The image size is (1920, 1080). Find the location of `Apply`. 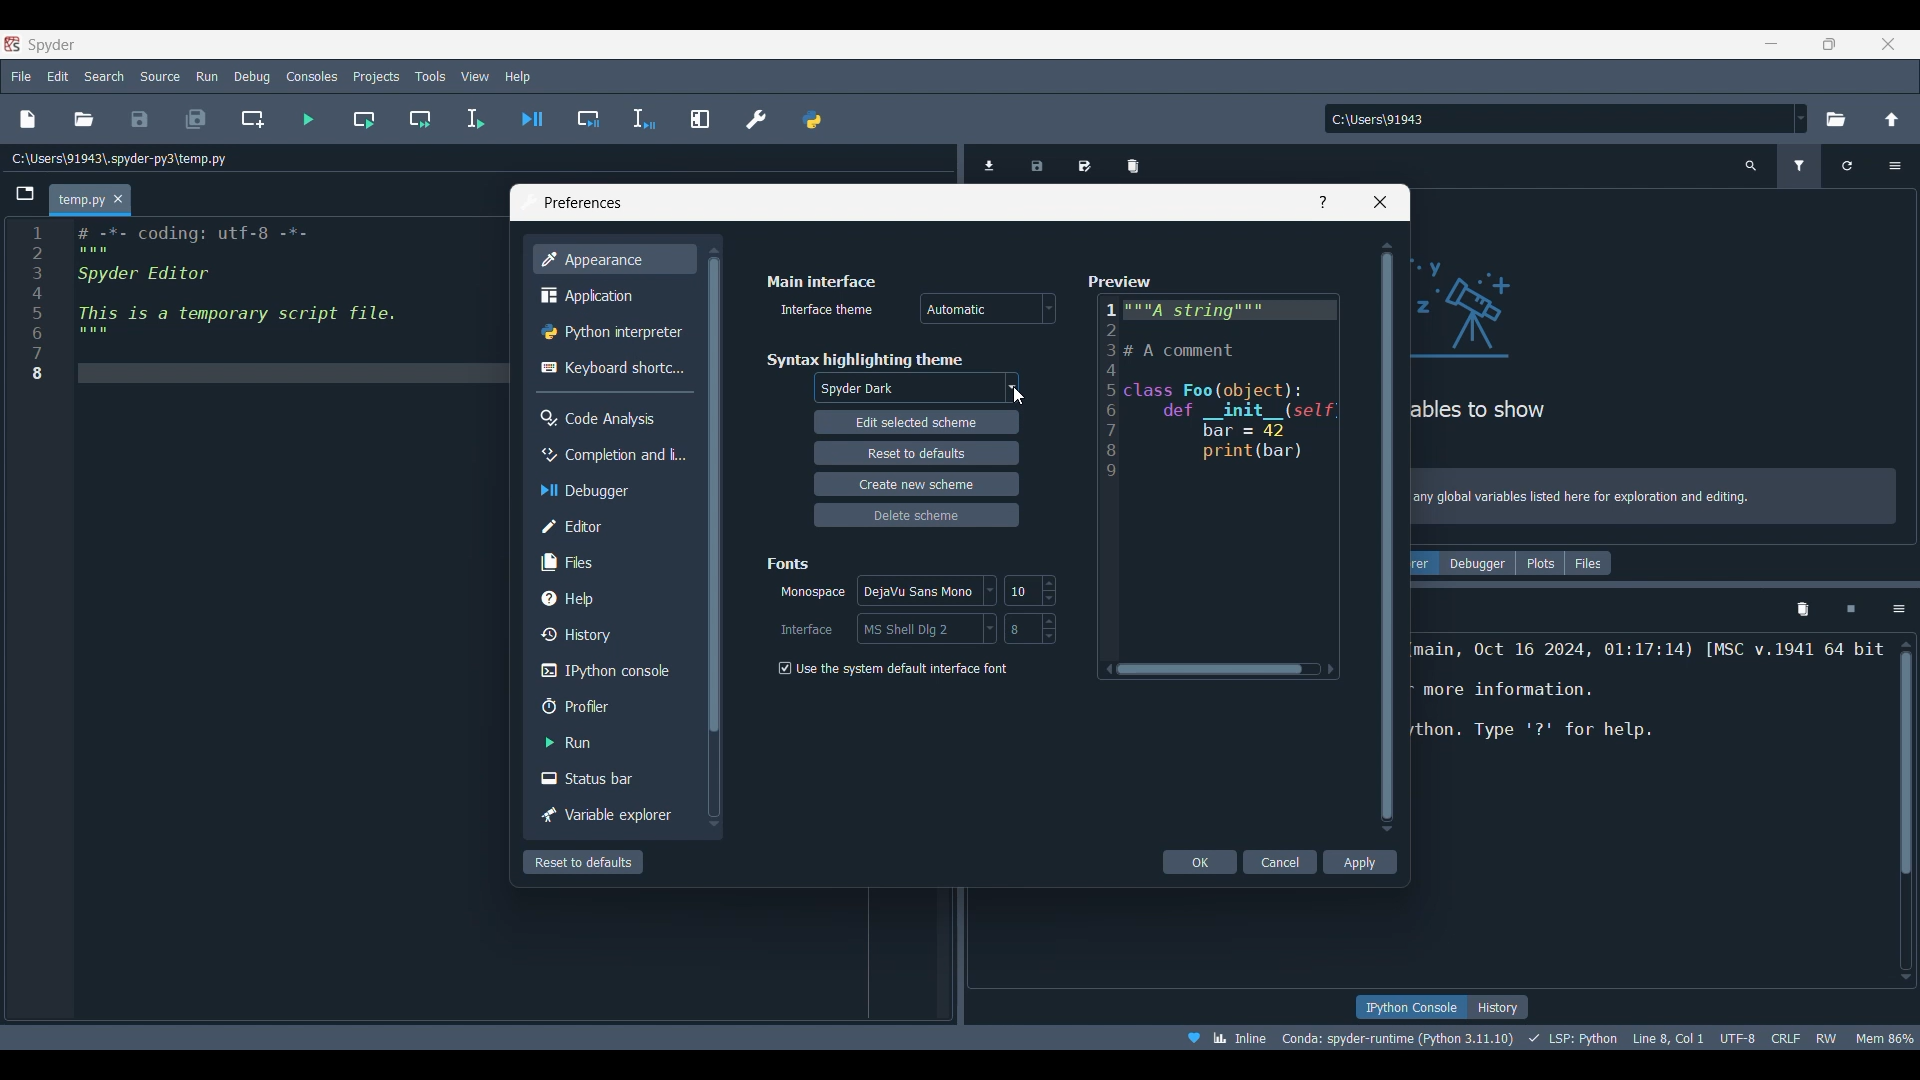

Apply is located at coordinates (1360, 862).